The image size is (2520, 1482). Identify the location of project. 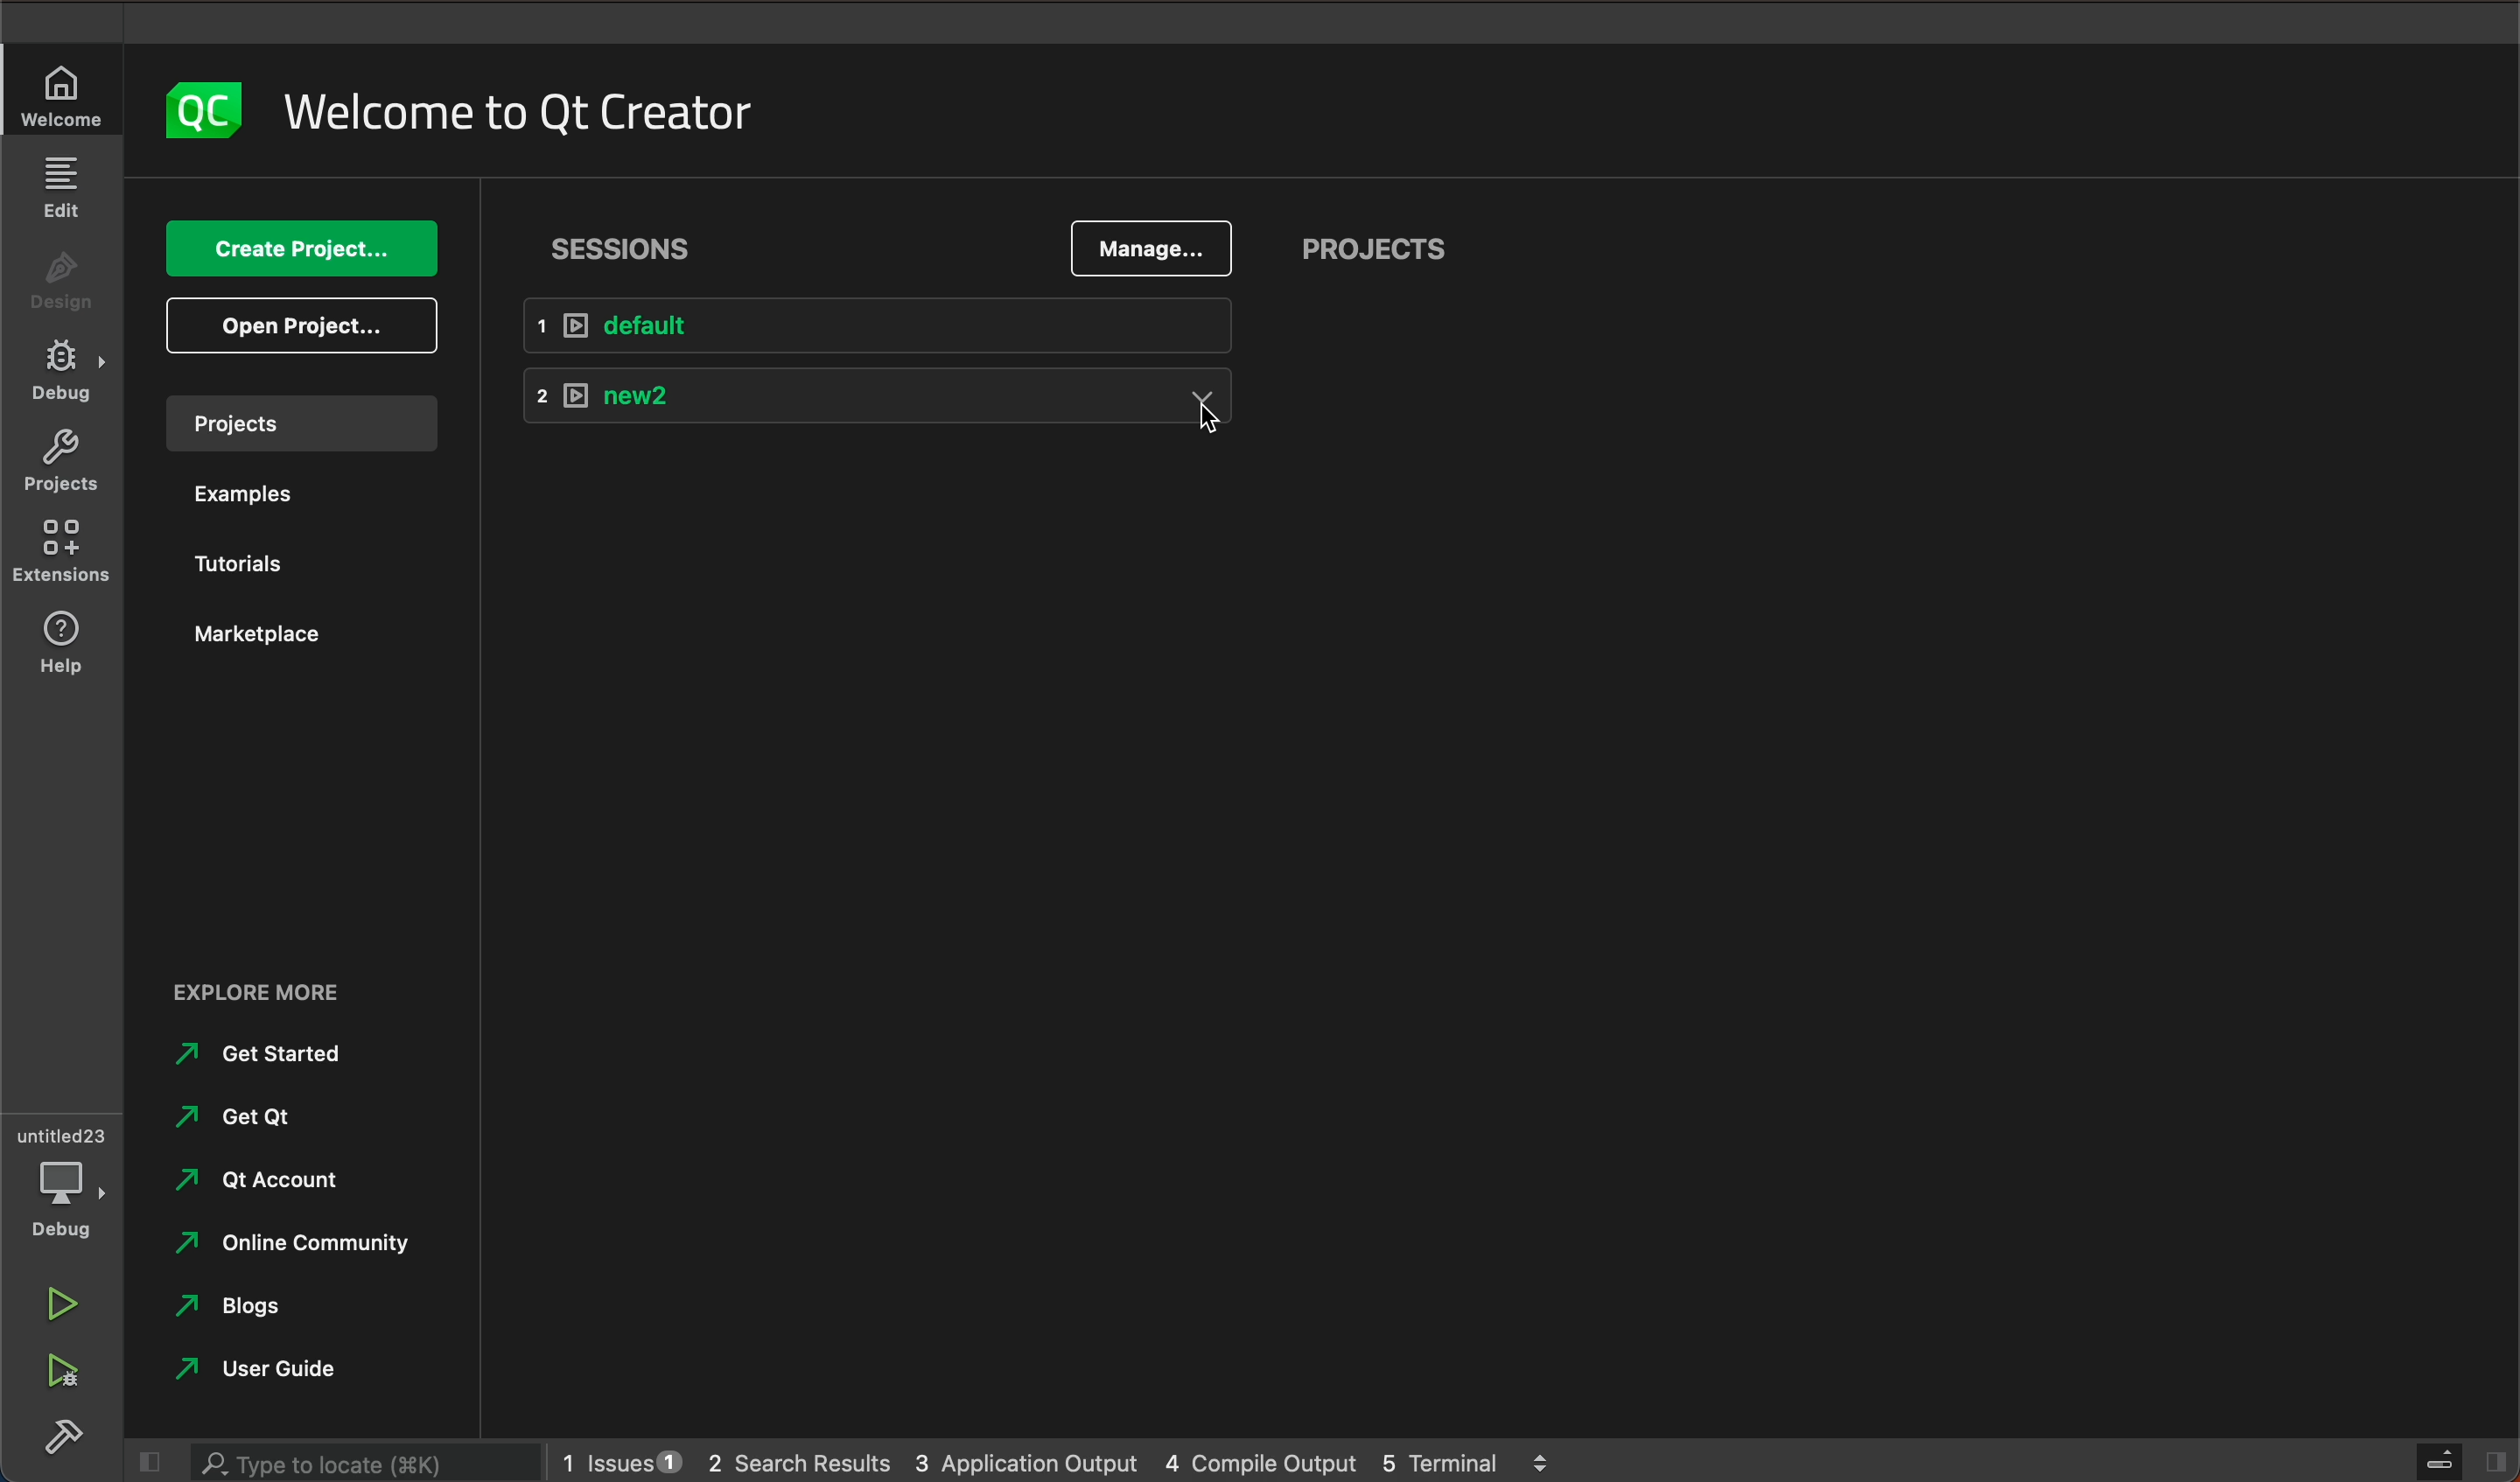
(297, 420).